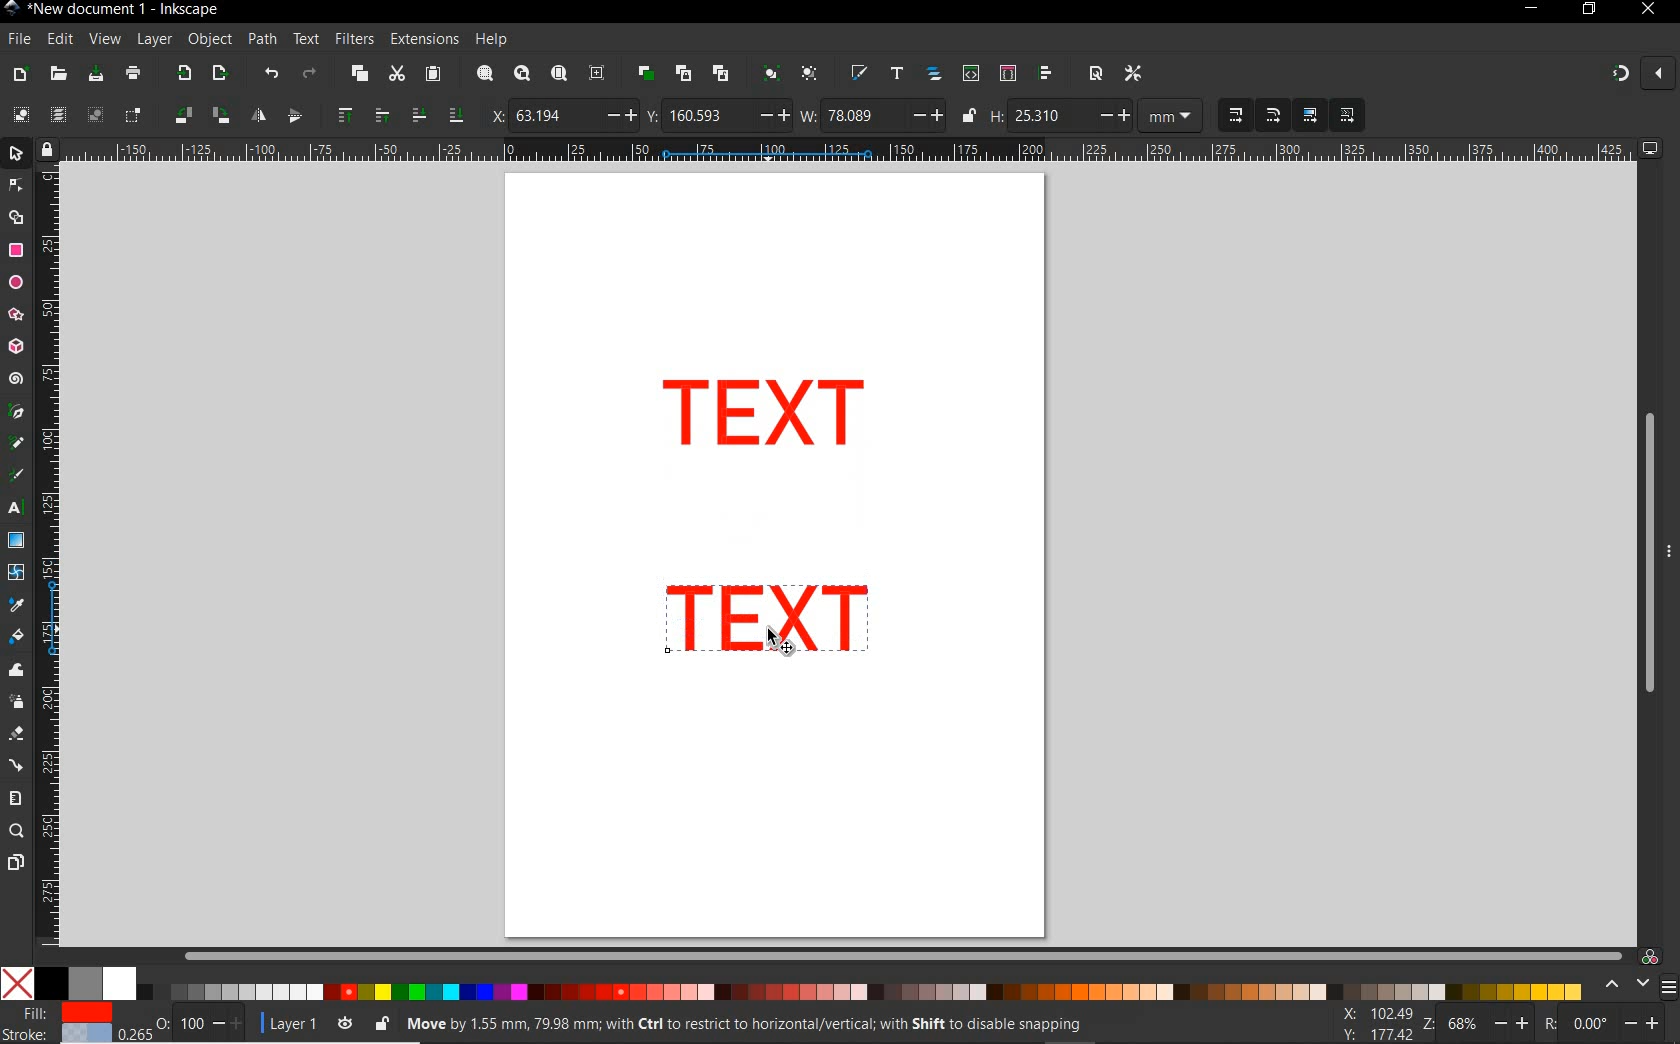 Image resolution: width=1680 pixels, height=1044 pixels. I want to click on open align and distribute, so click(1047, 74).